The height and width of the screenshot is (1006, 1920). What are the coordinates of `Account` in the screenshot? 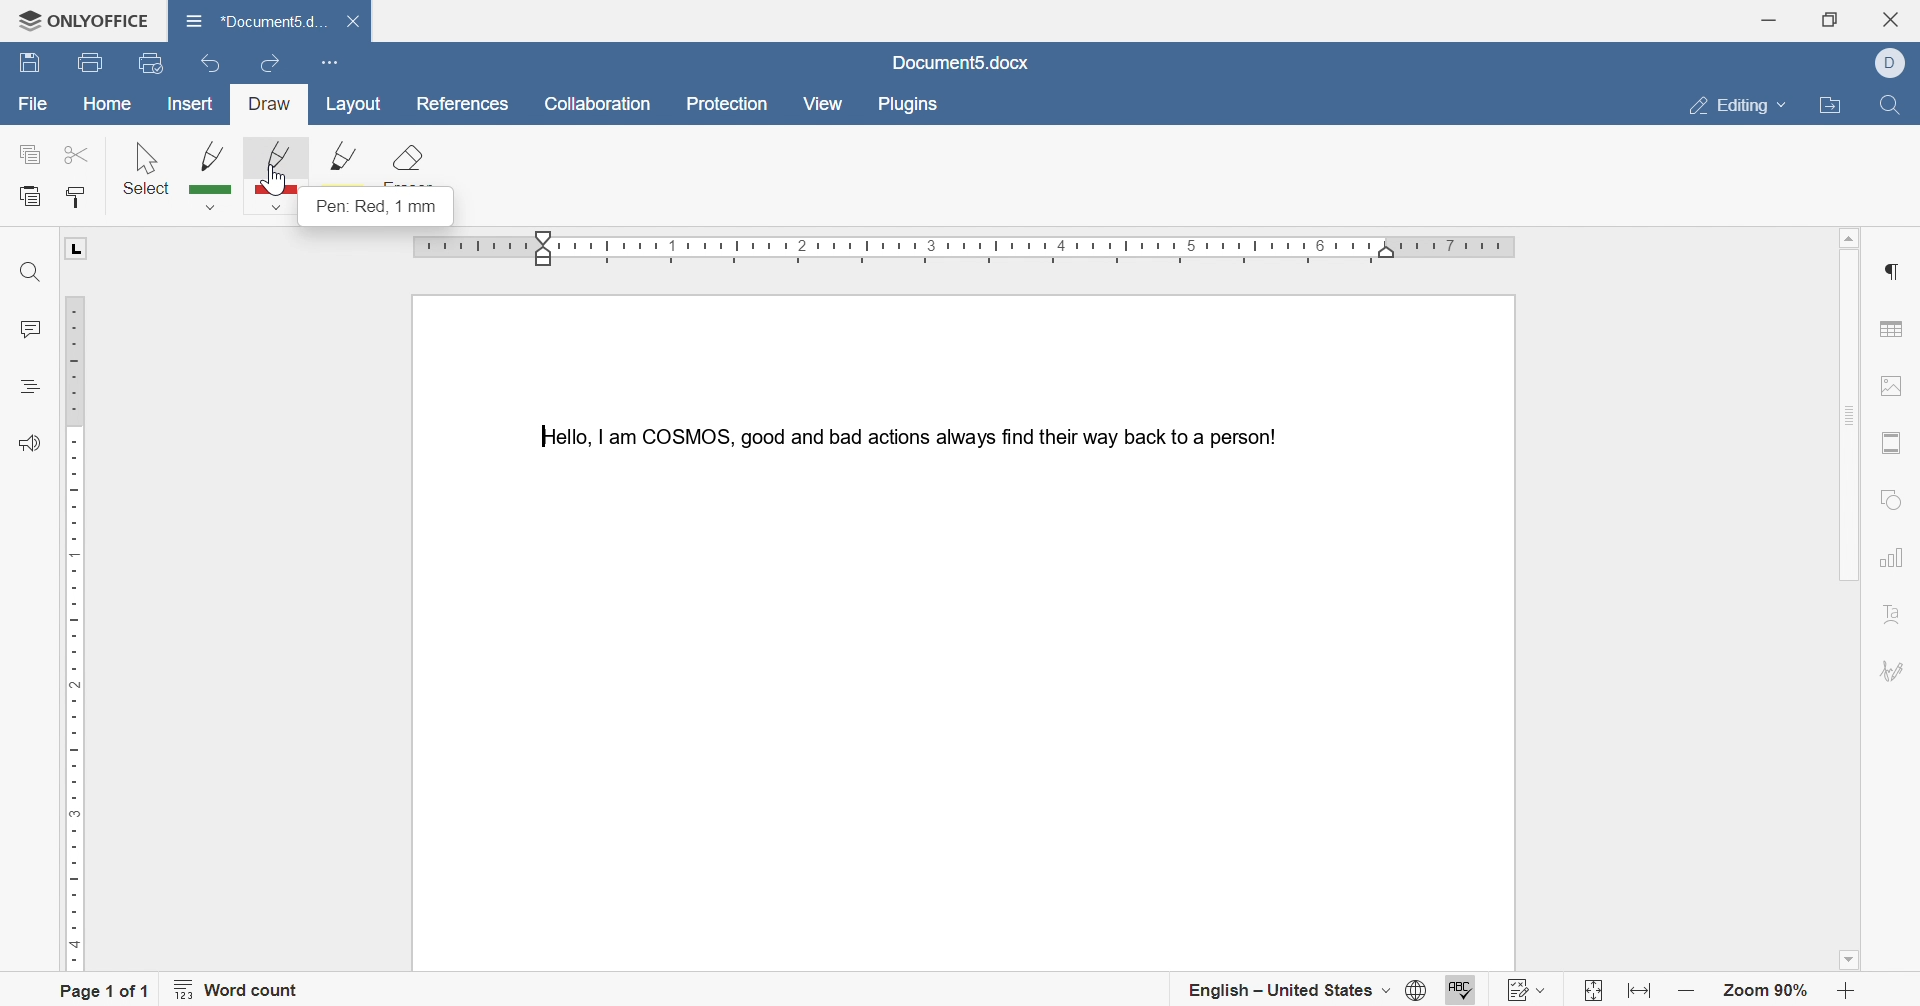 It's located at (1896, 63).